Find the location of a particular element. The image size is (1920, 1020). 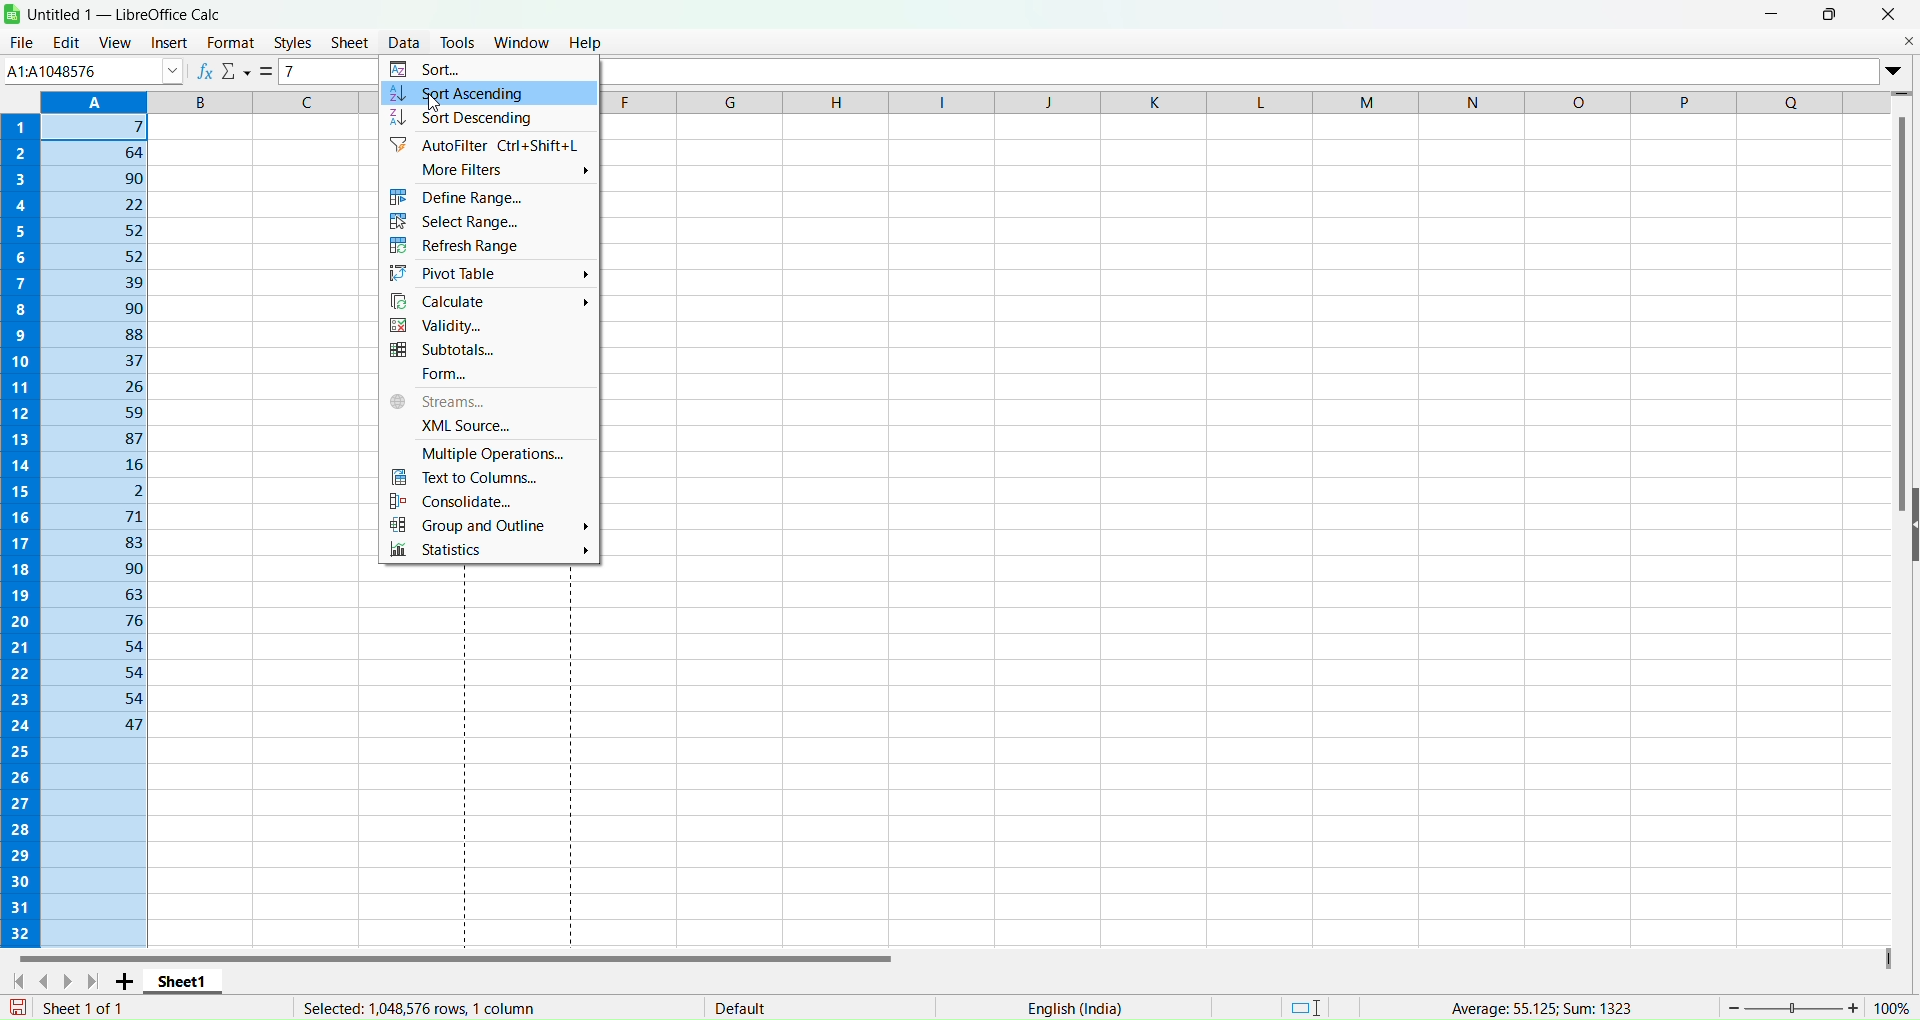

Title is located at coordinates (130, 14).